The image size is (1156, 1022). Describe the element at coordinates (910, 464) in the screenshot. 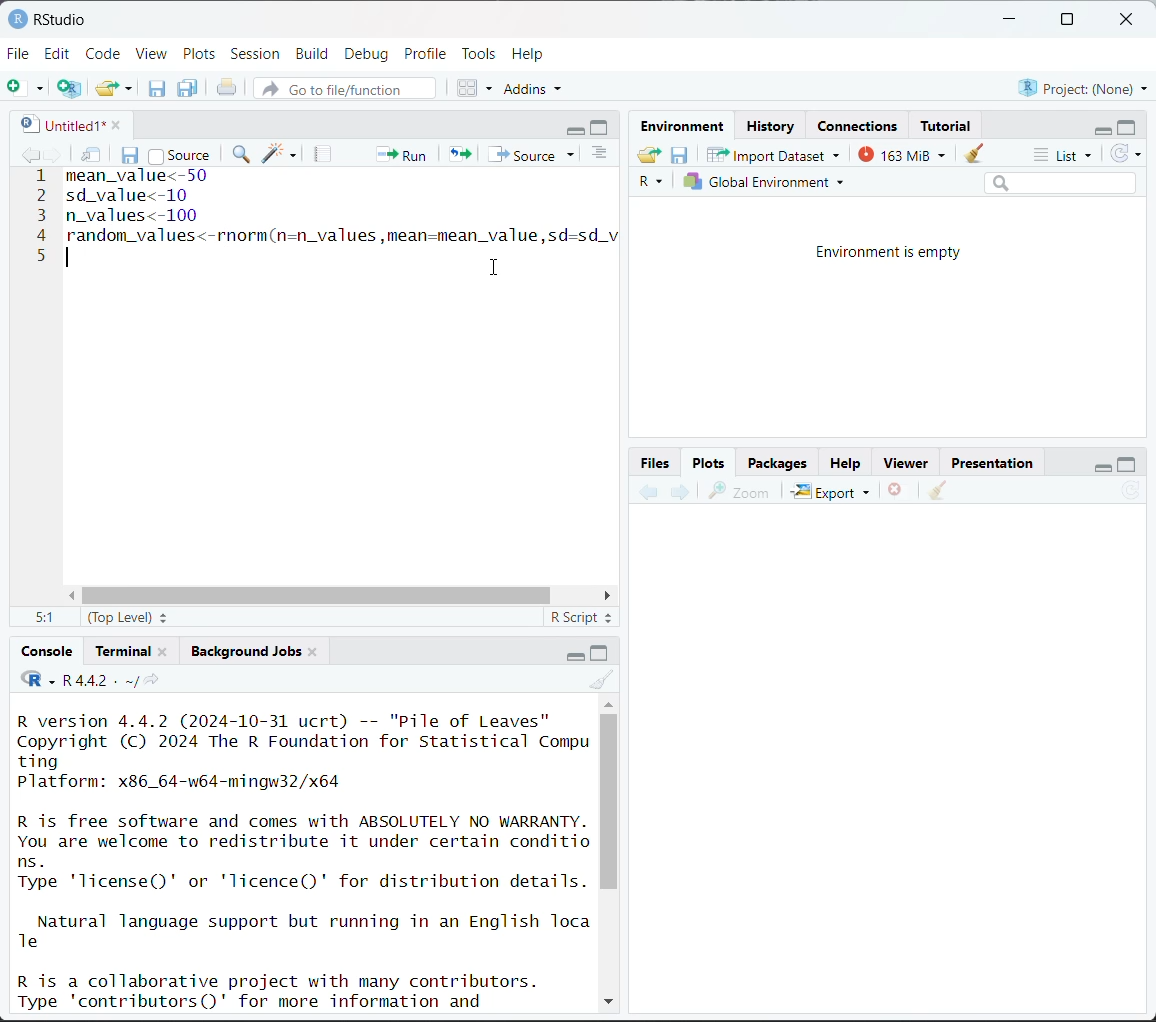

I see `Viewer` at that location.